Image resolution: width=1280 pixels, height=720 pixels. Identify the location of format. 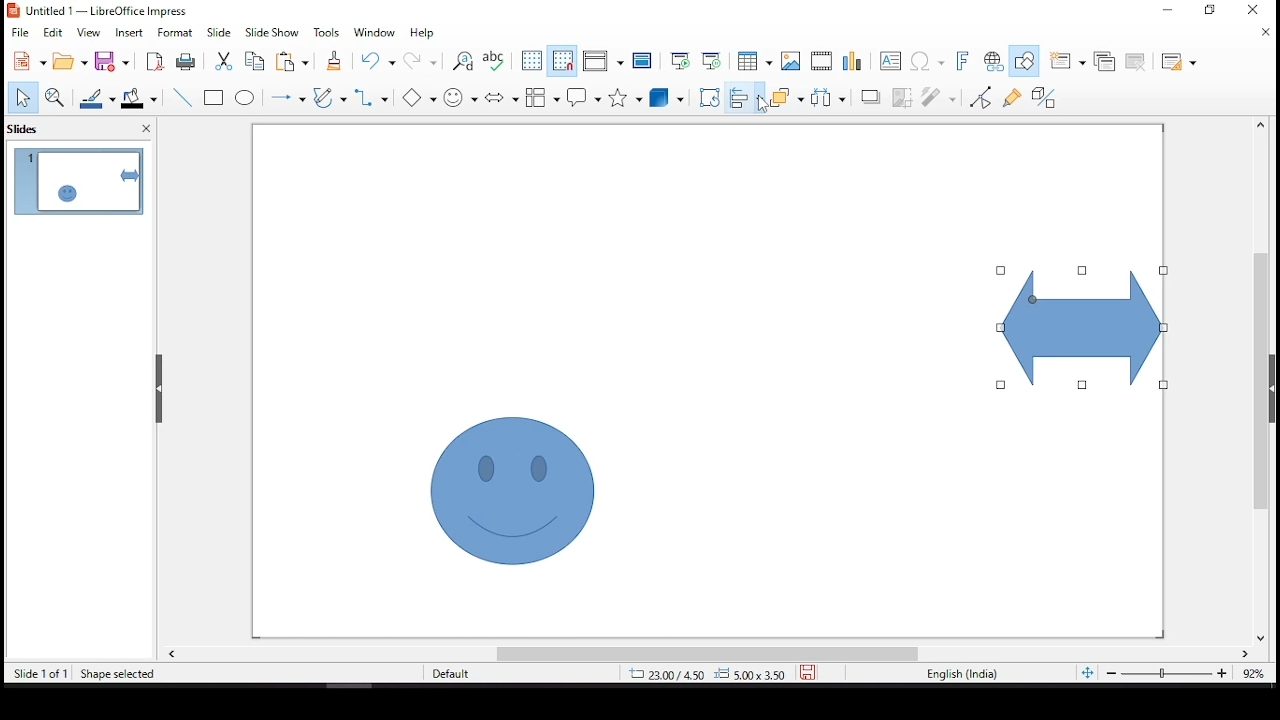
(176, 32).